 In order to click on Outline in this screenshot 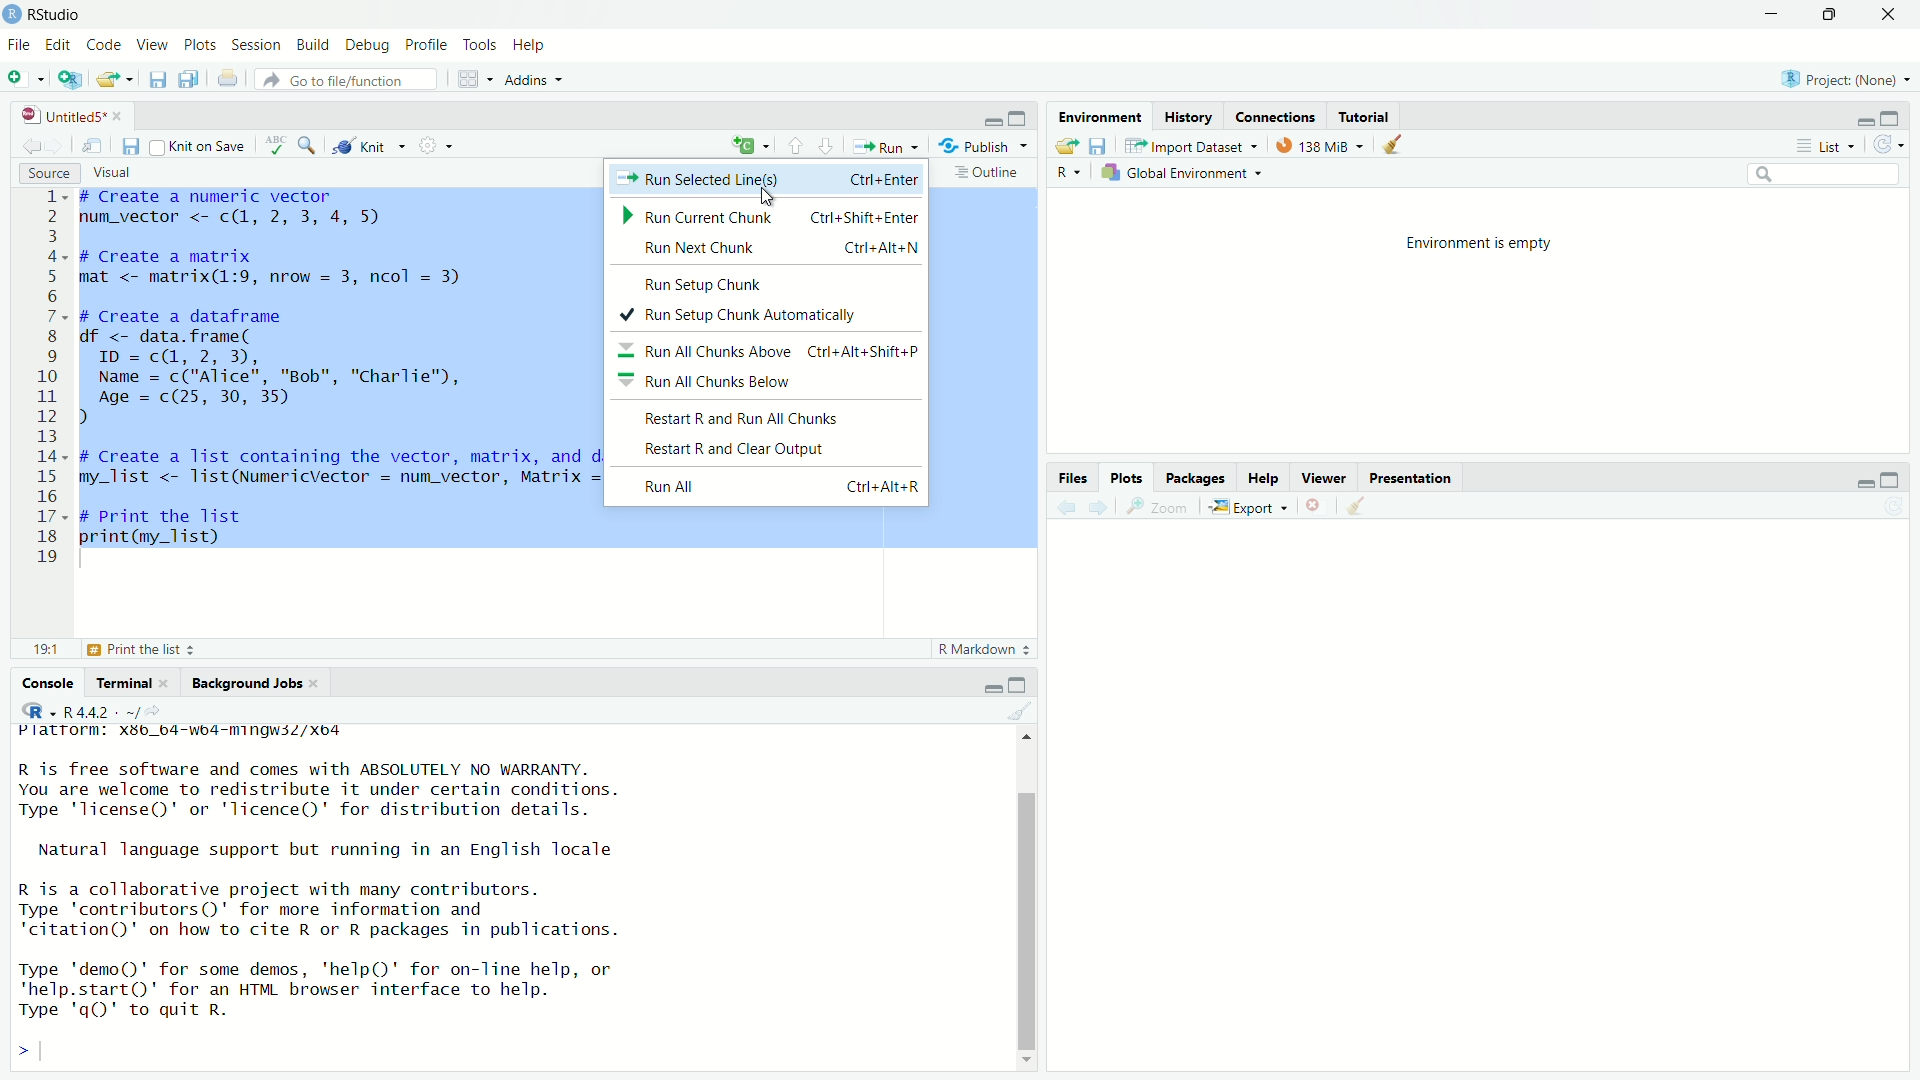, I will do `click(988, 176)`.